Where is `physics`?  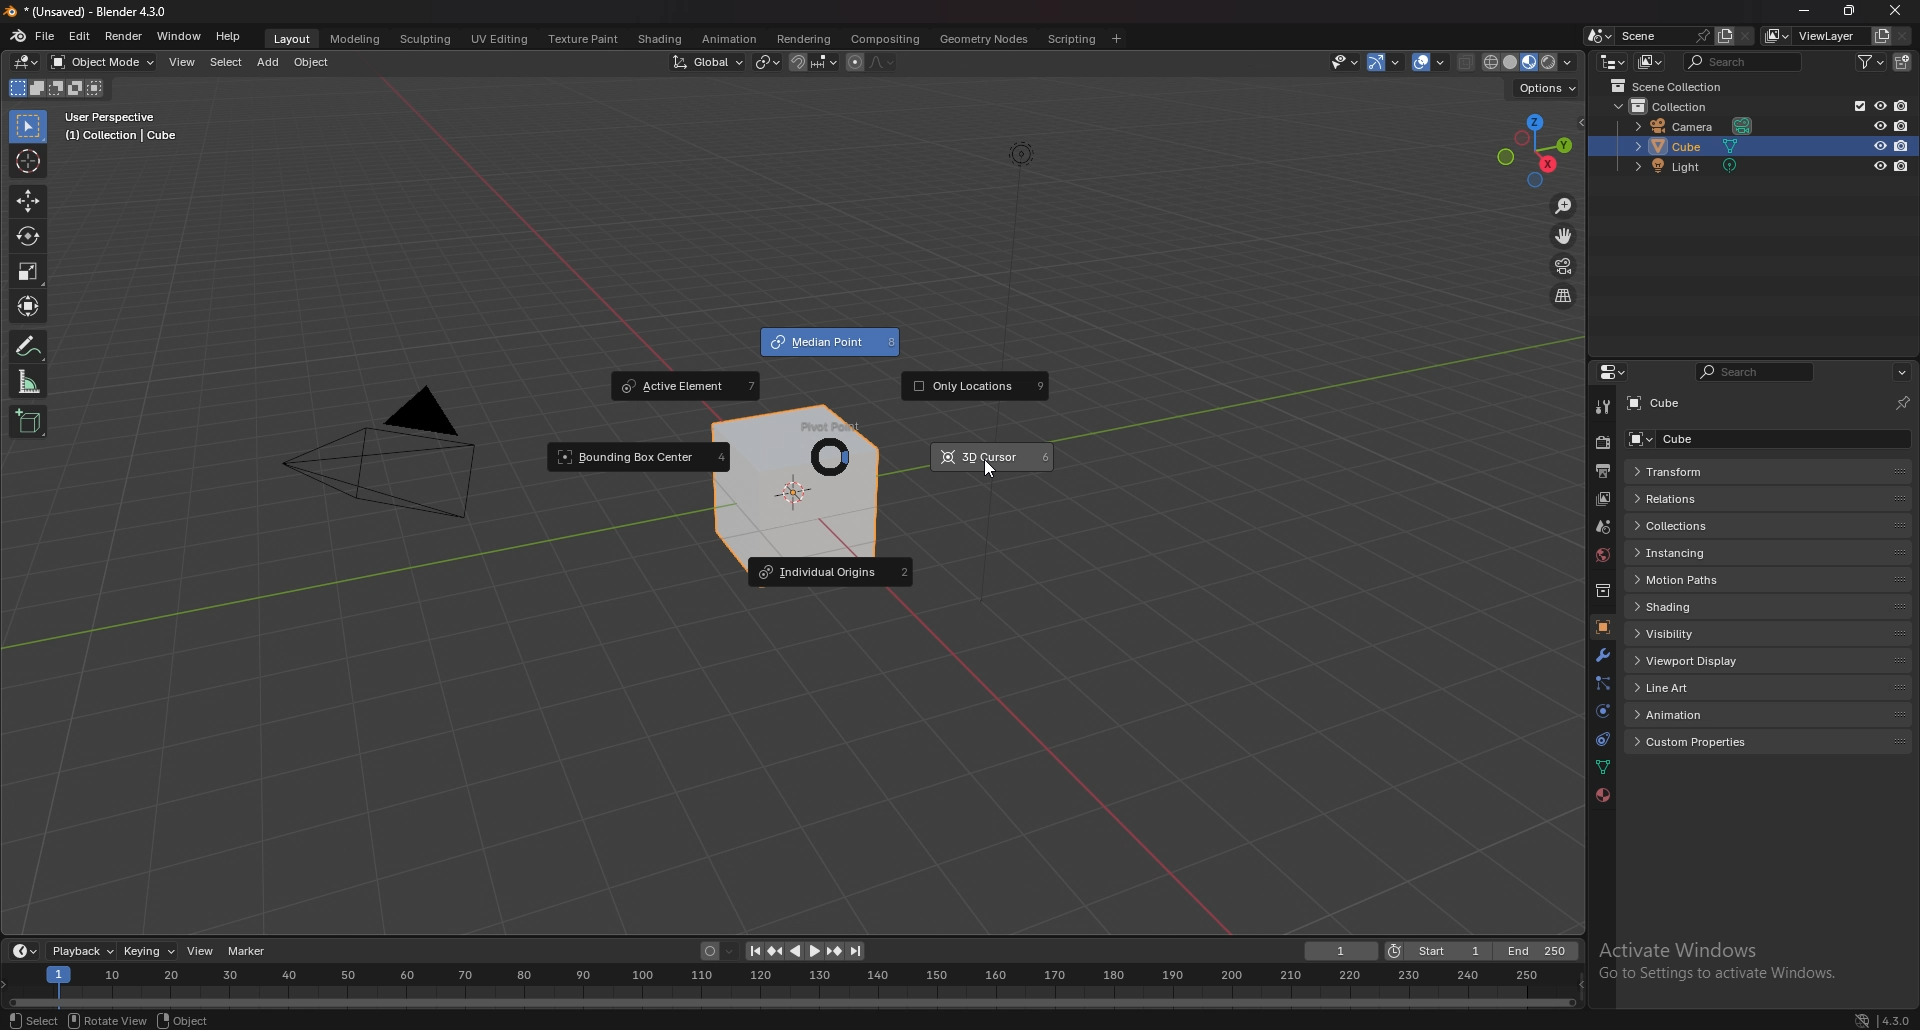 physics is located at coordinates (1600, 712).